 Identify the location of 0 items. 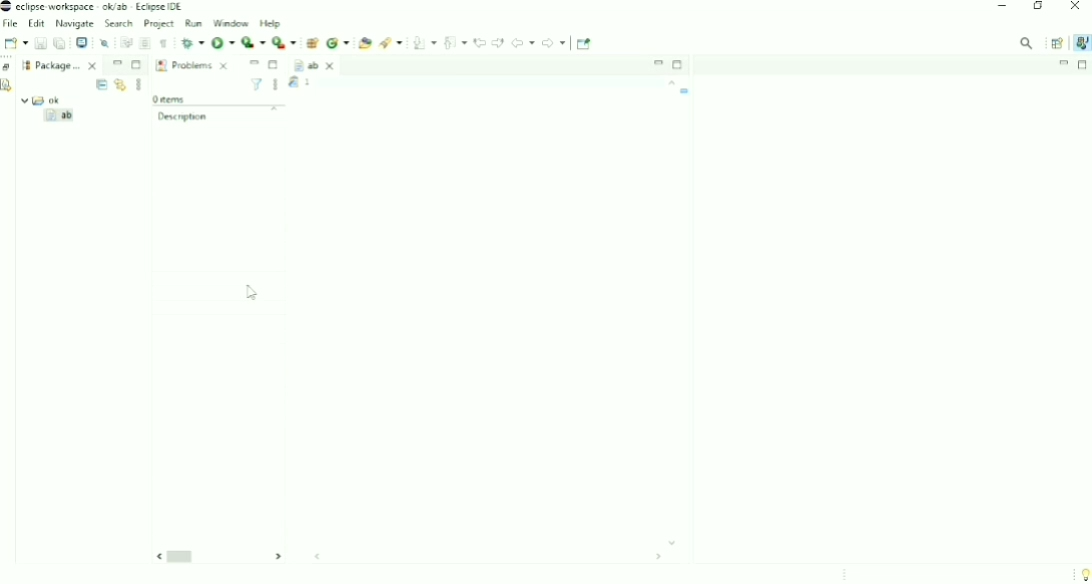
(170, 97).